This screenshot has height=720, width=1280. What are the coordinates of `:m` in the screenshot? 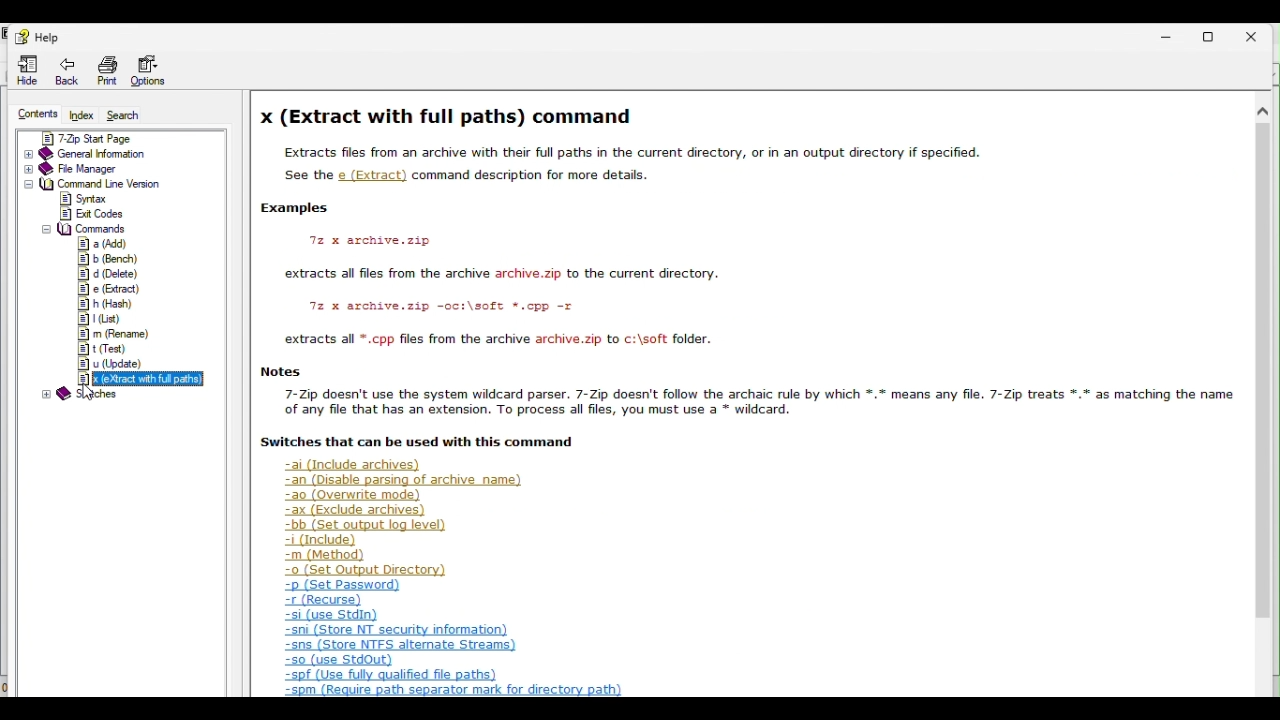 It's located at (325, 556).